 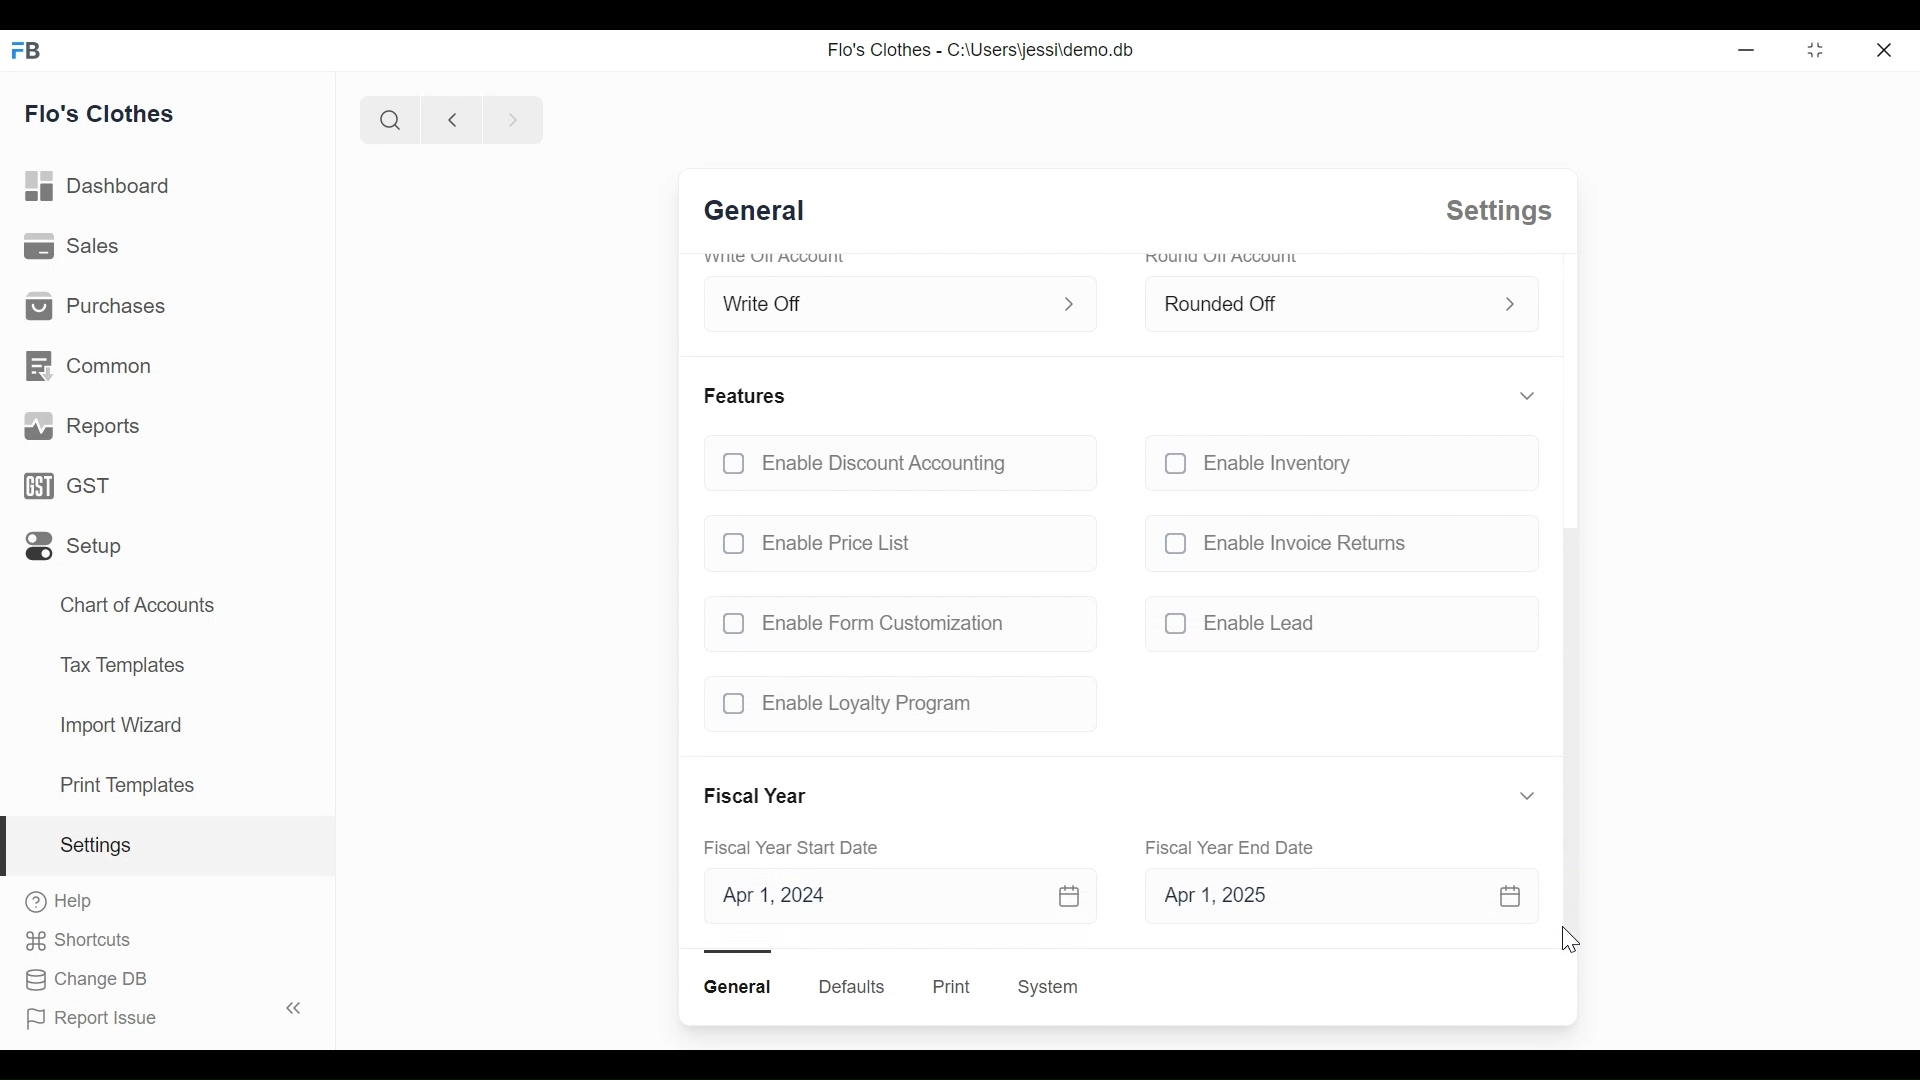 I want to click on Features, so click(x=748, y=395).